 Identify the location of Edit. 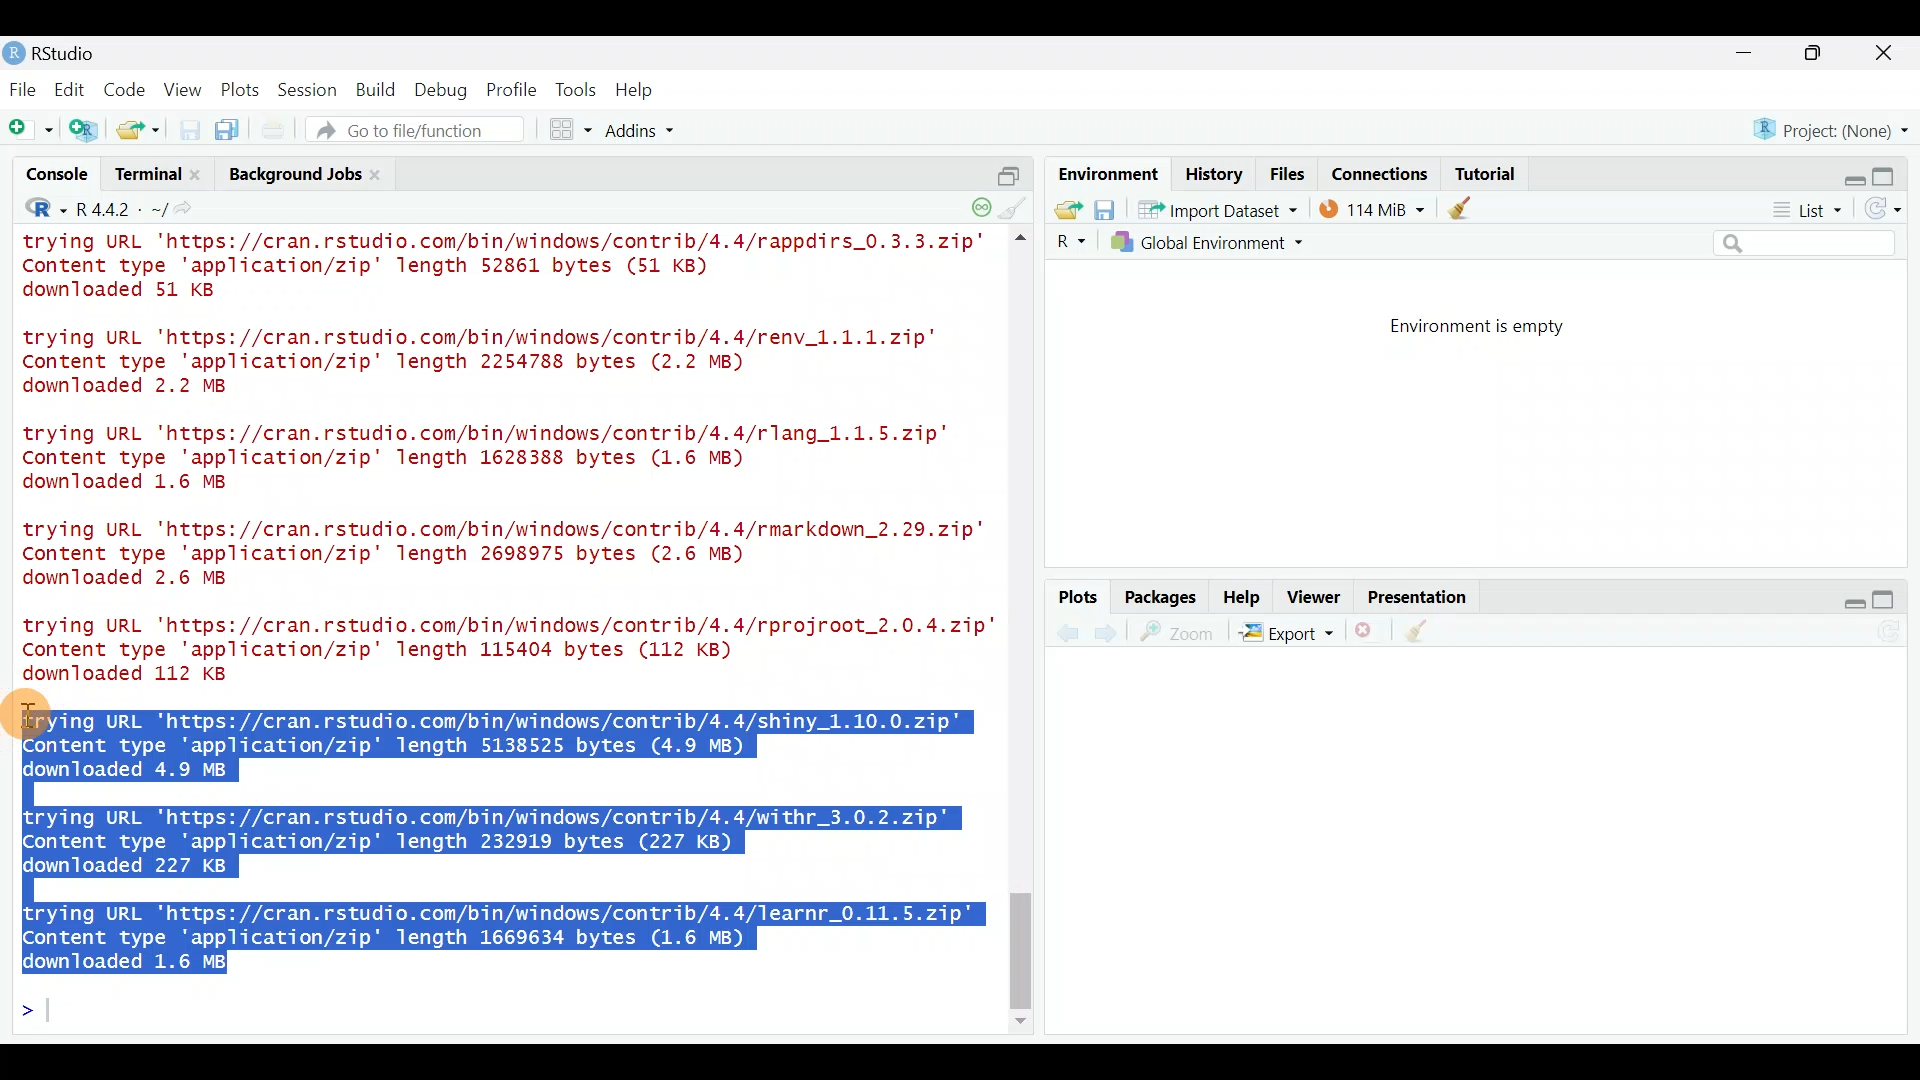
(73, 91).